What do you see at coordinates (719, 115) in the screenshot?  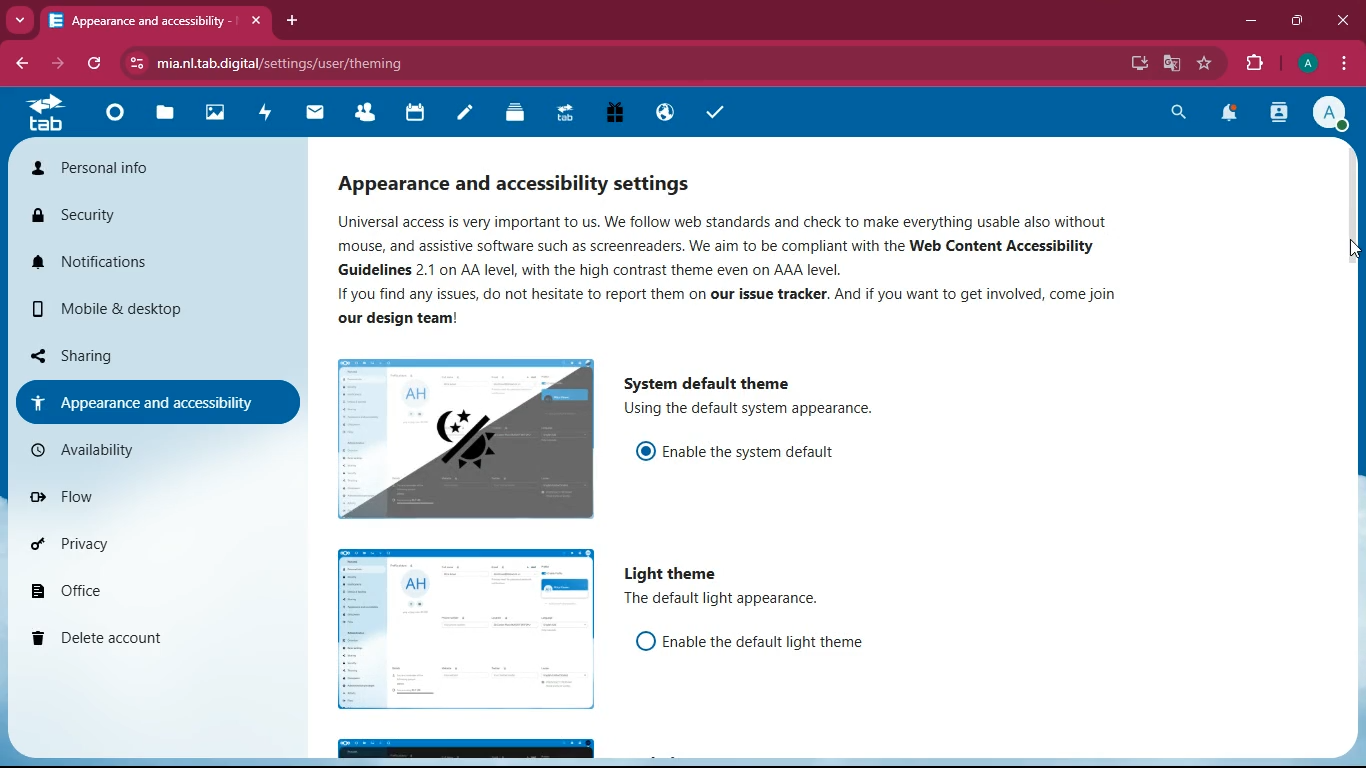 I see `task` at bounding box center [719, 115].